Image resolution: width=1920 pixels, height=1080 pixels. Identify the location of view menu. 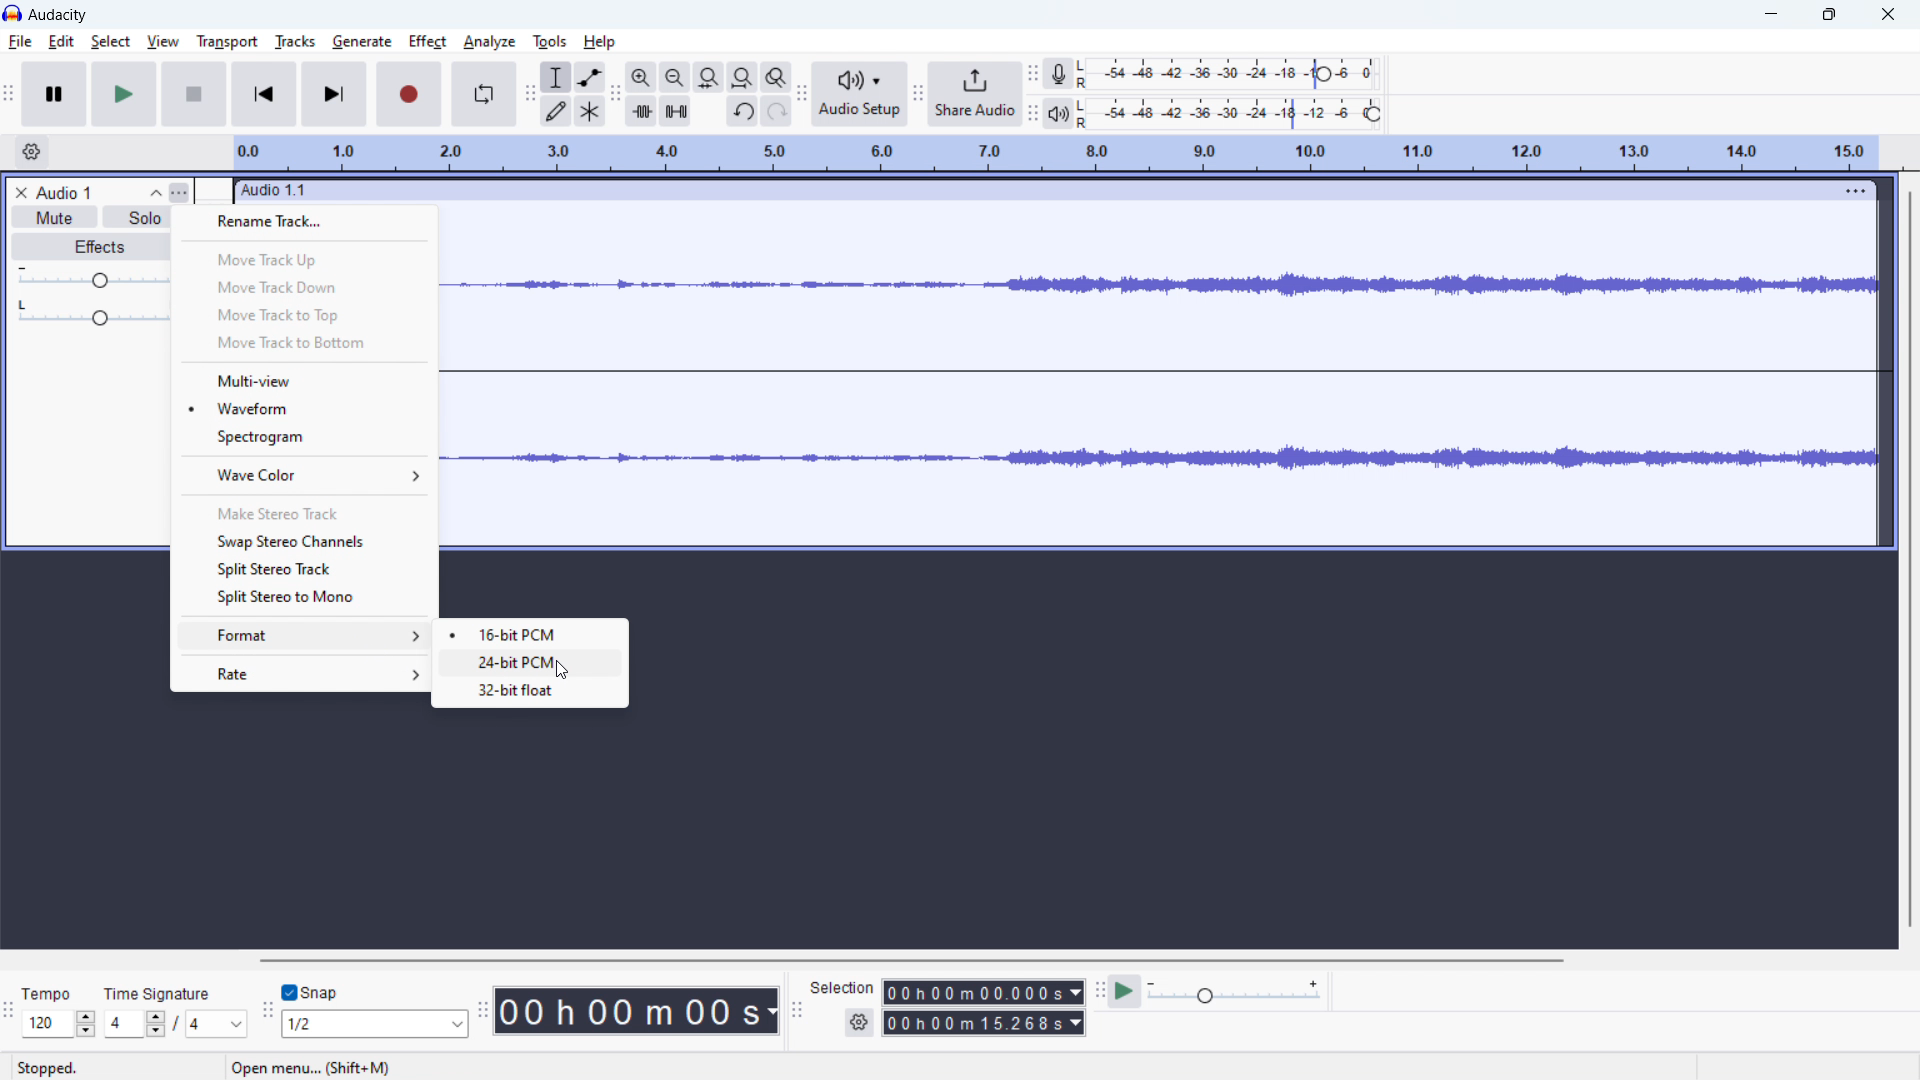
(180, 193).